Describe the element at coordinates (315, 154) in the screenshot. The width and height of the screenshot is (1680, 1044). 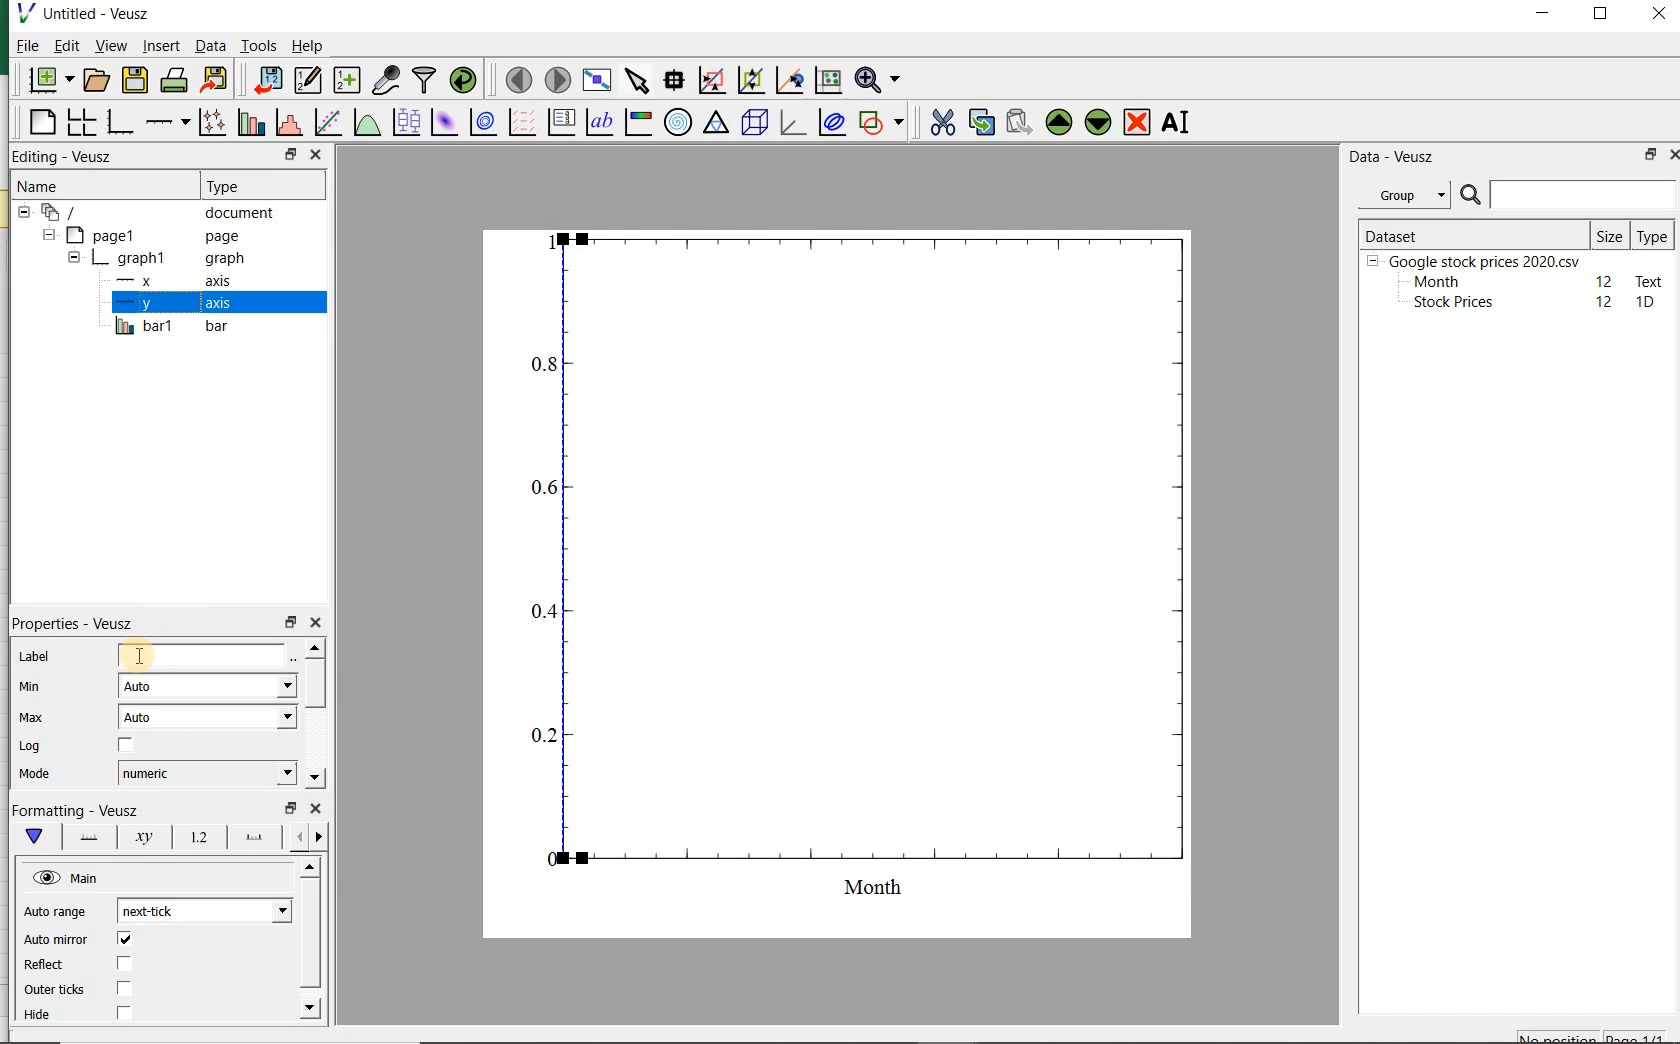
I see `close` at that location.